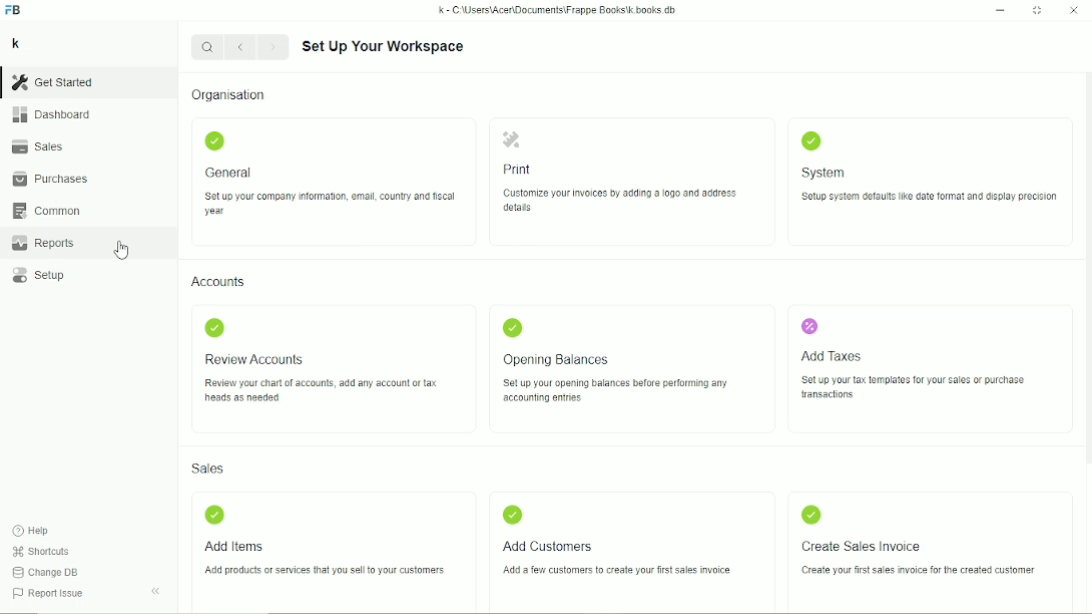 Image resolution: width=1092 pixels, height=614 pixels. Describe the element at coordinates (275, 48) in the screenshot. I see `Next` at that location.